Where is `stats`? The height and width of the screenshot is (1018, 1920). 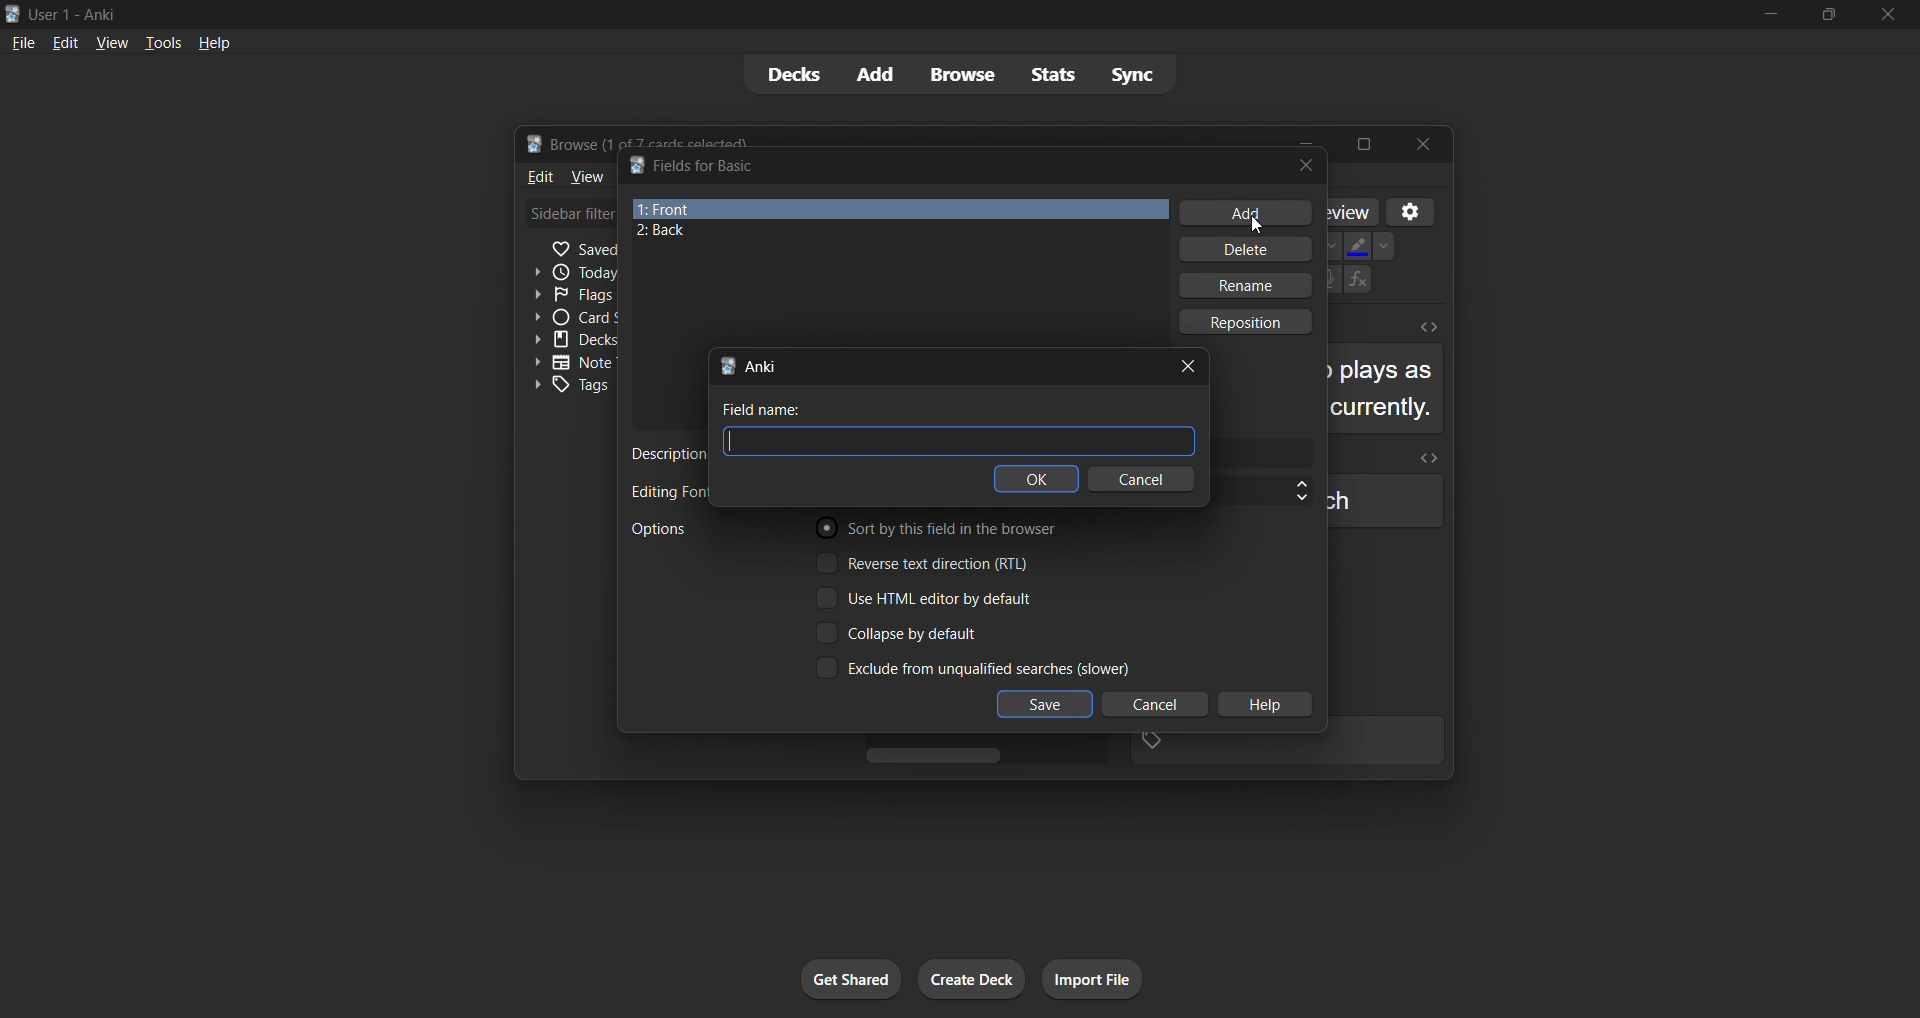 stats is located at coordinates (1051, 76).